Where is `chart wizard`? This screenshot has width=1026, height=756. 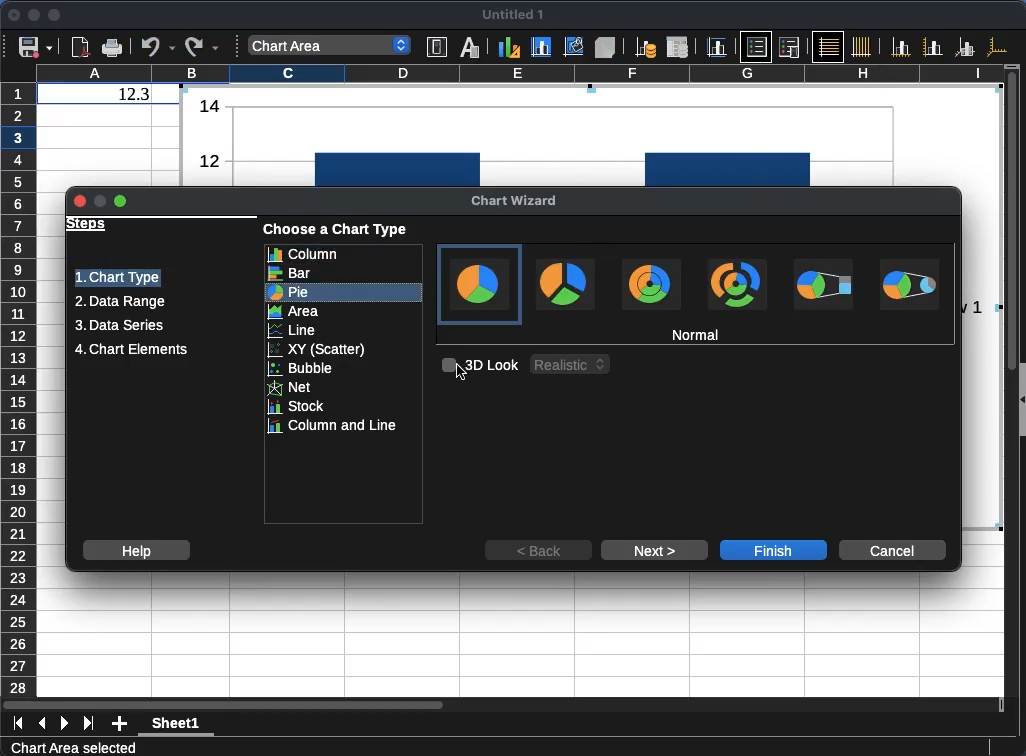 chart wizard is located at coordinates (515, 202).